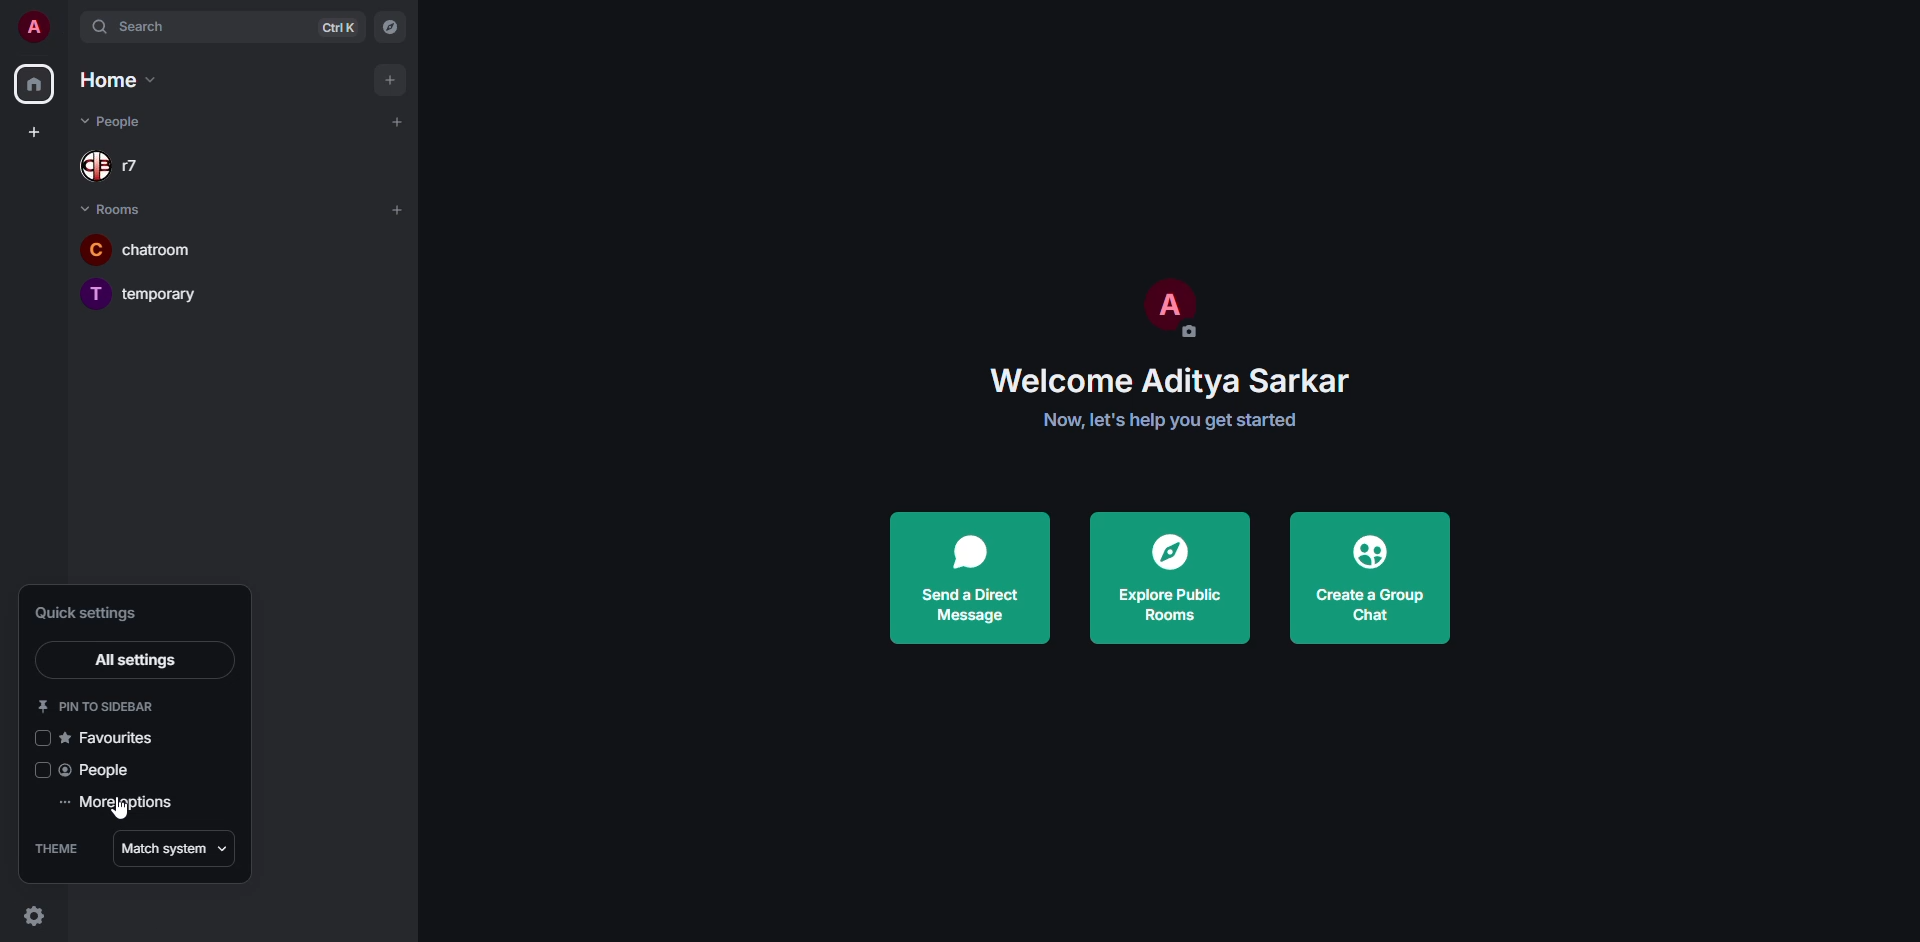 The image size is (1920, 942). What do you see at coordinates (1377, 577) in the screenshot?
I see `create a group chat` at bounding box center [1377, 577].